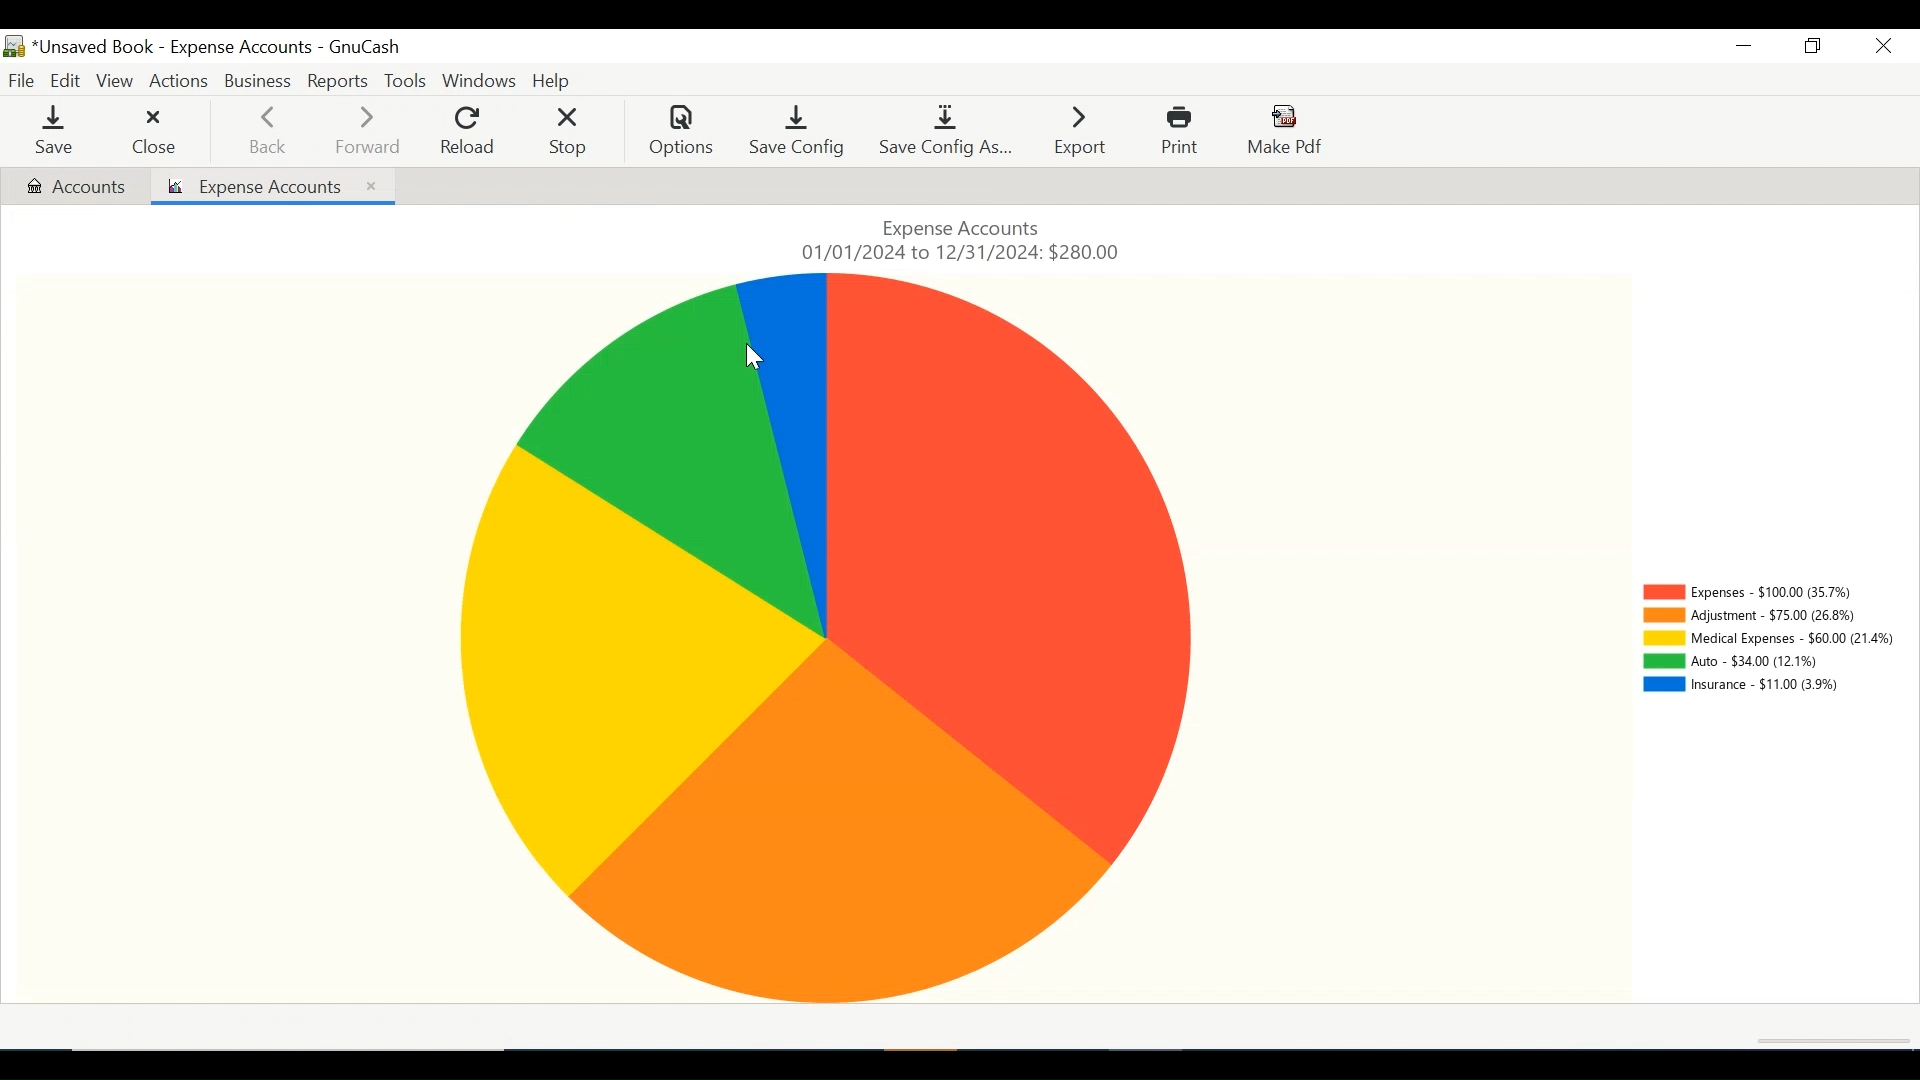 Image resolution: width=1920 pixels, height=1080 pixels. I want to click on Options, so click(679, 130).